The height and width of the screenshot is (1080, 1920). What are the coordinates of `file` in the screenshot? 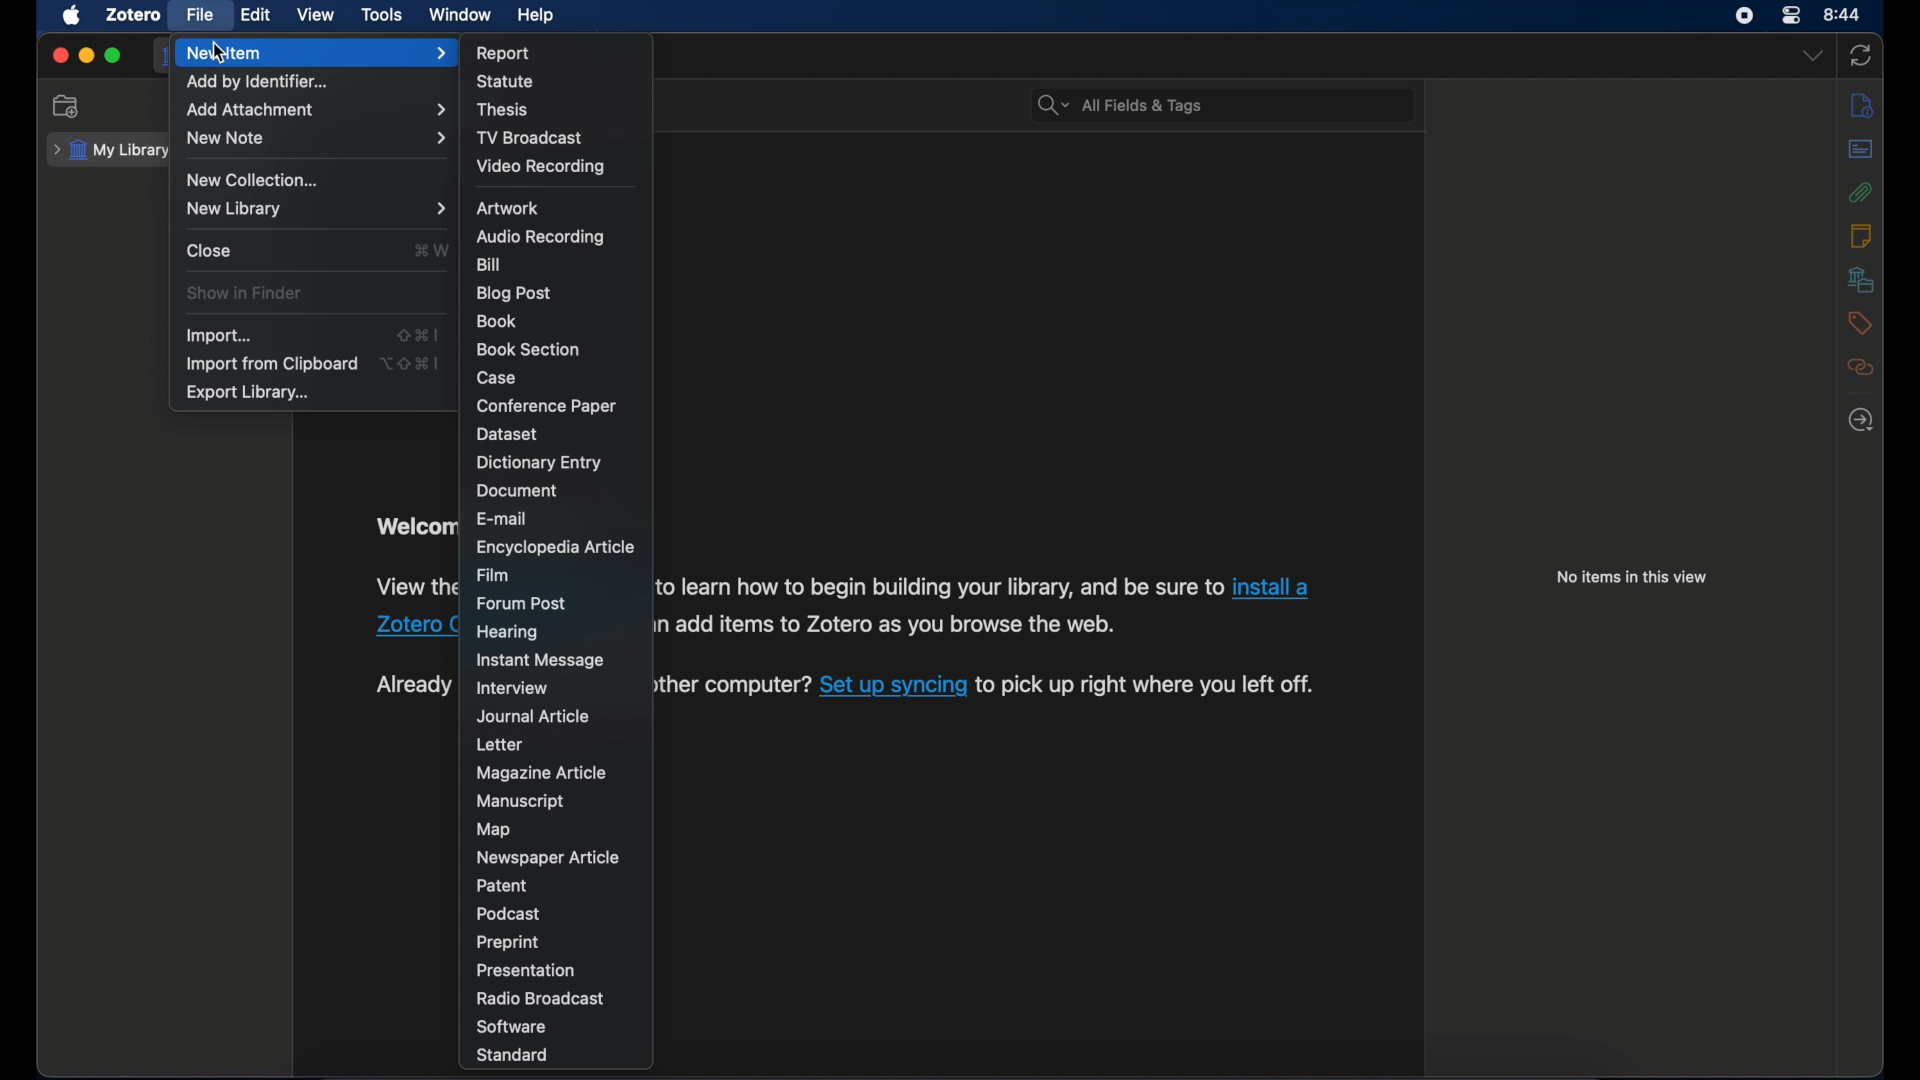 It's located at (199, 15).